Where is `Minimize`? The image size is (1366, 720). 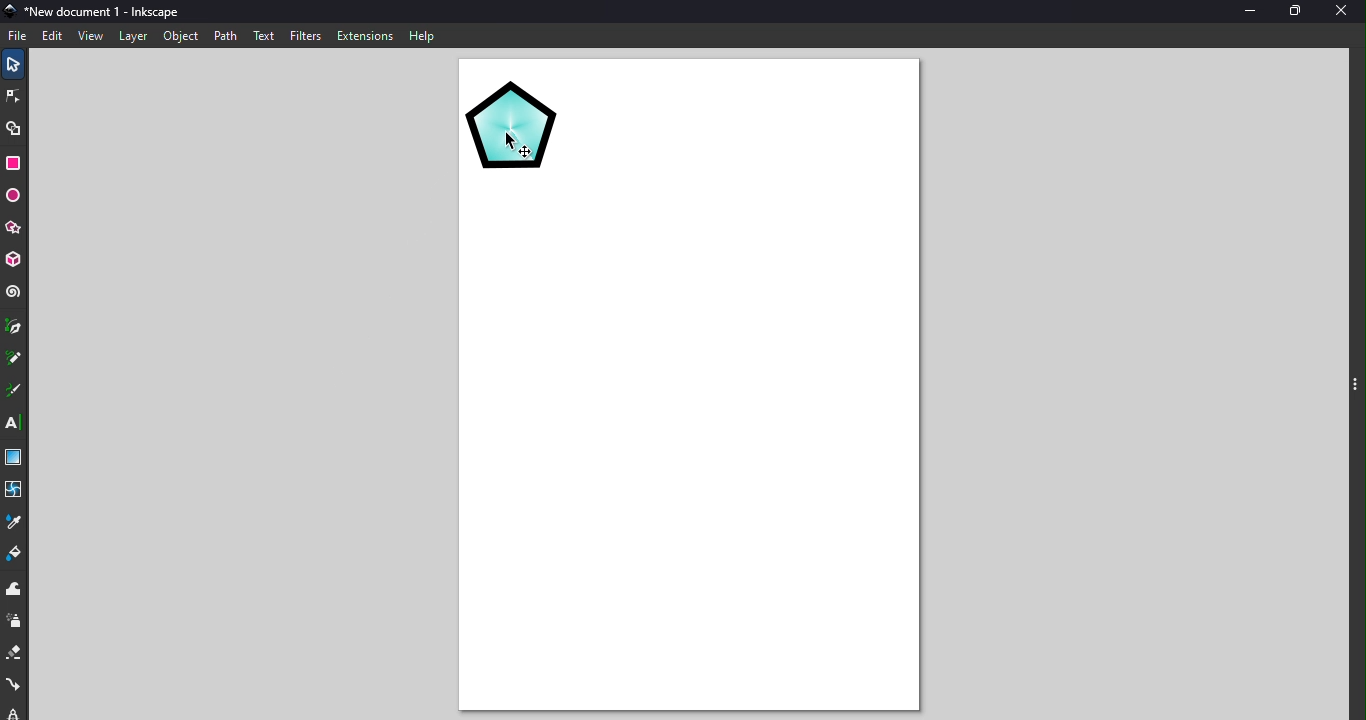
Minimize is located at coordinates (1245, 13).